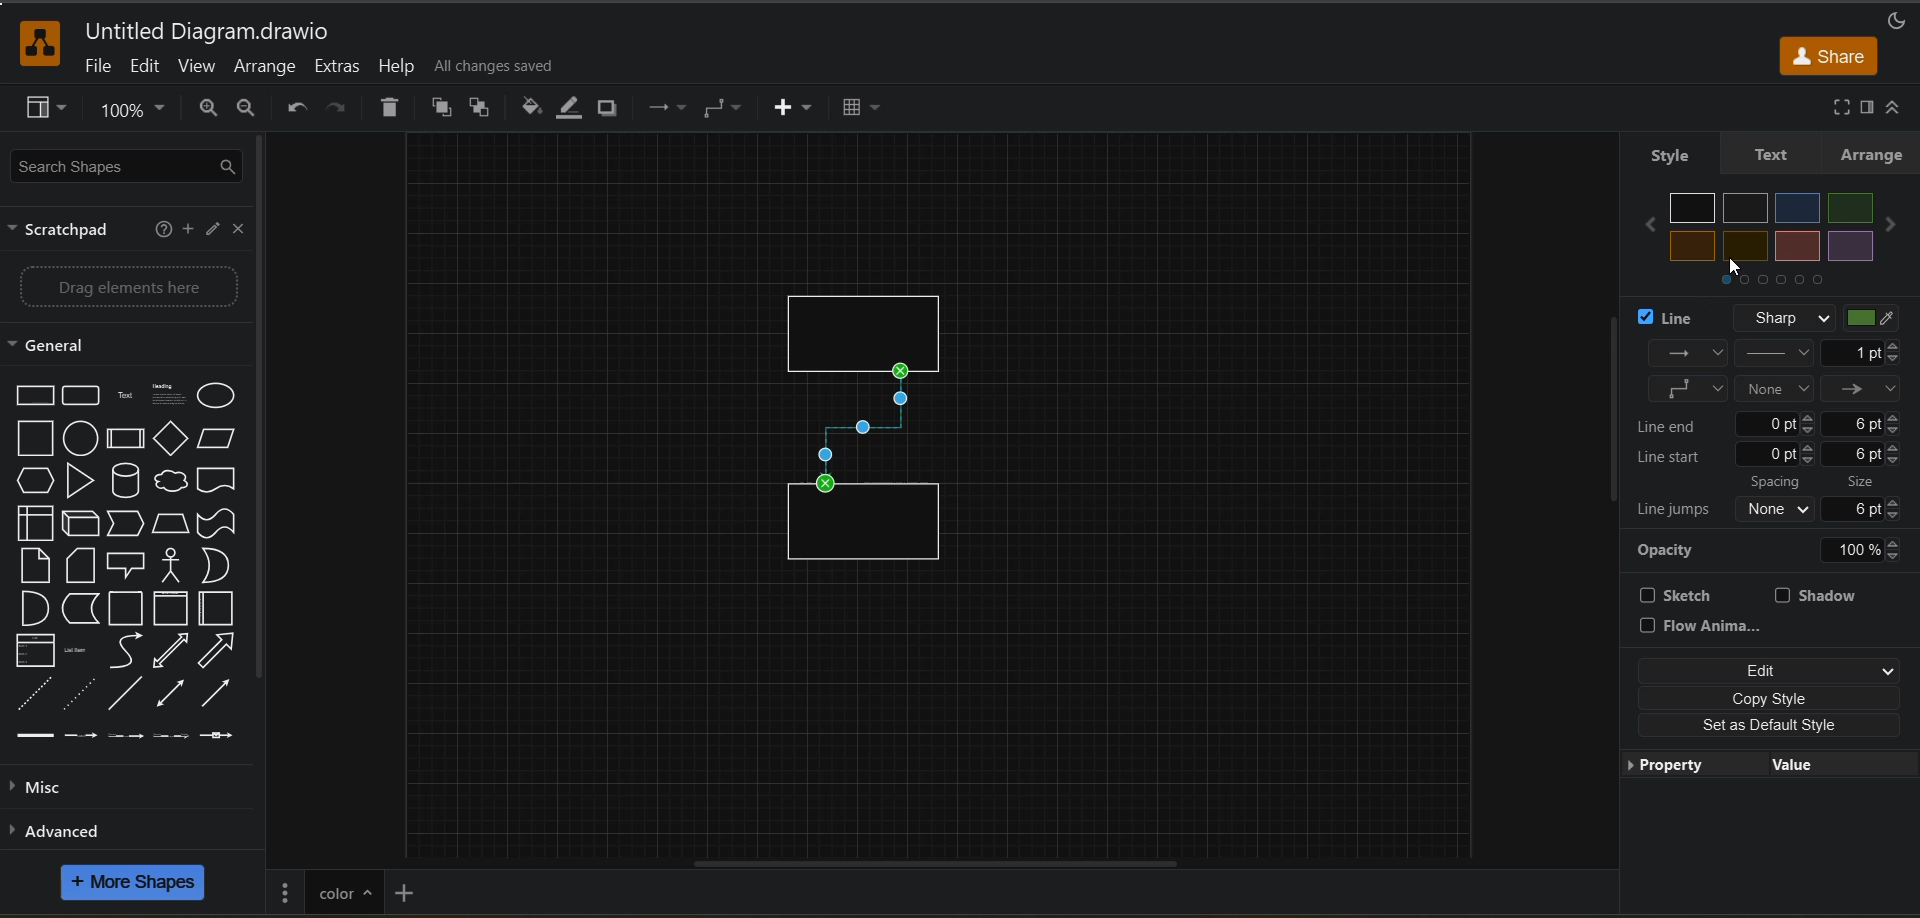 The width and height of the screenshot is (1920, 918). I want to click on Parallelogram, so click(221, 439).